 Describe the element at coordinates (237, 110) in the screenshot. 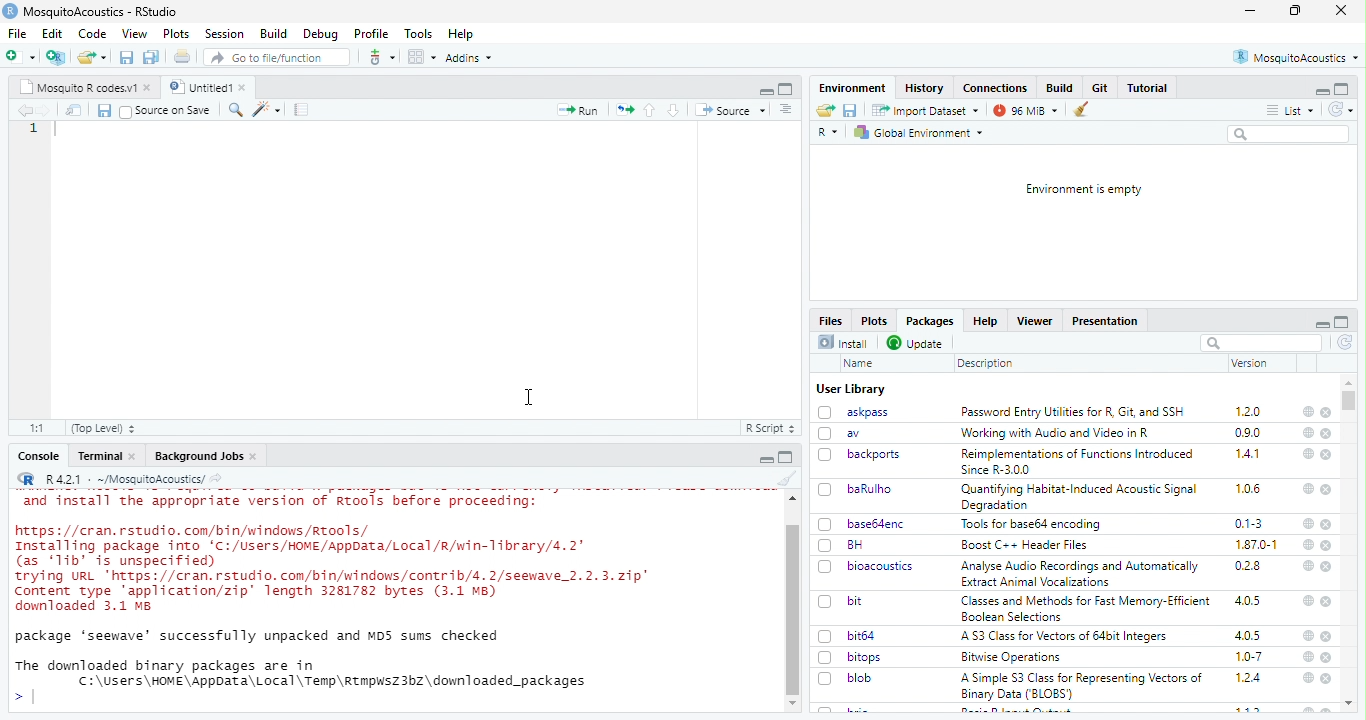

I see `find` at that location.